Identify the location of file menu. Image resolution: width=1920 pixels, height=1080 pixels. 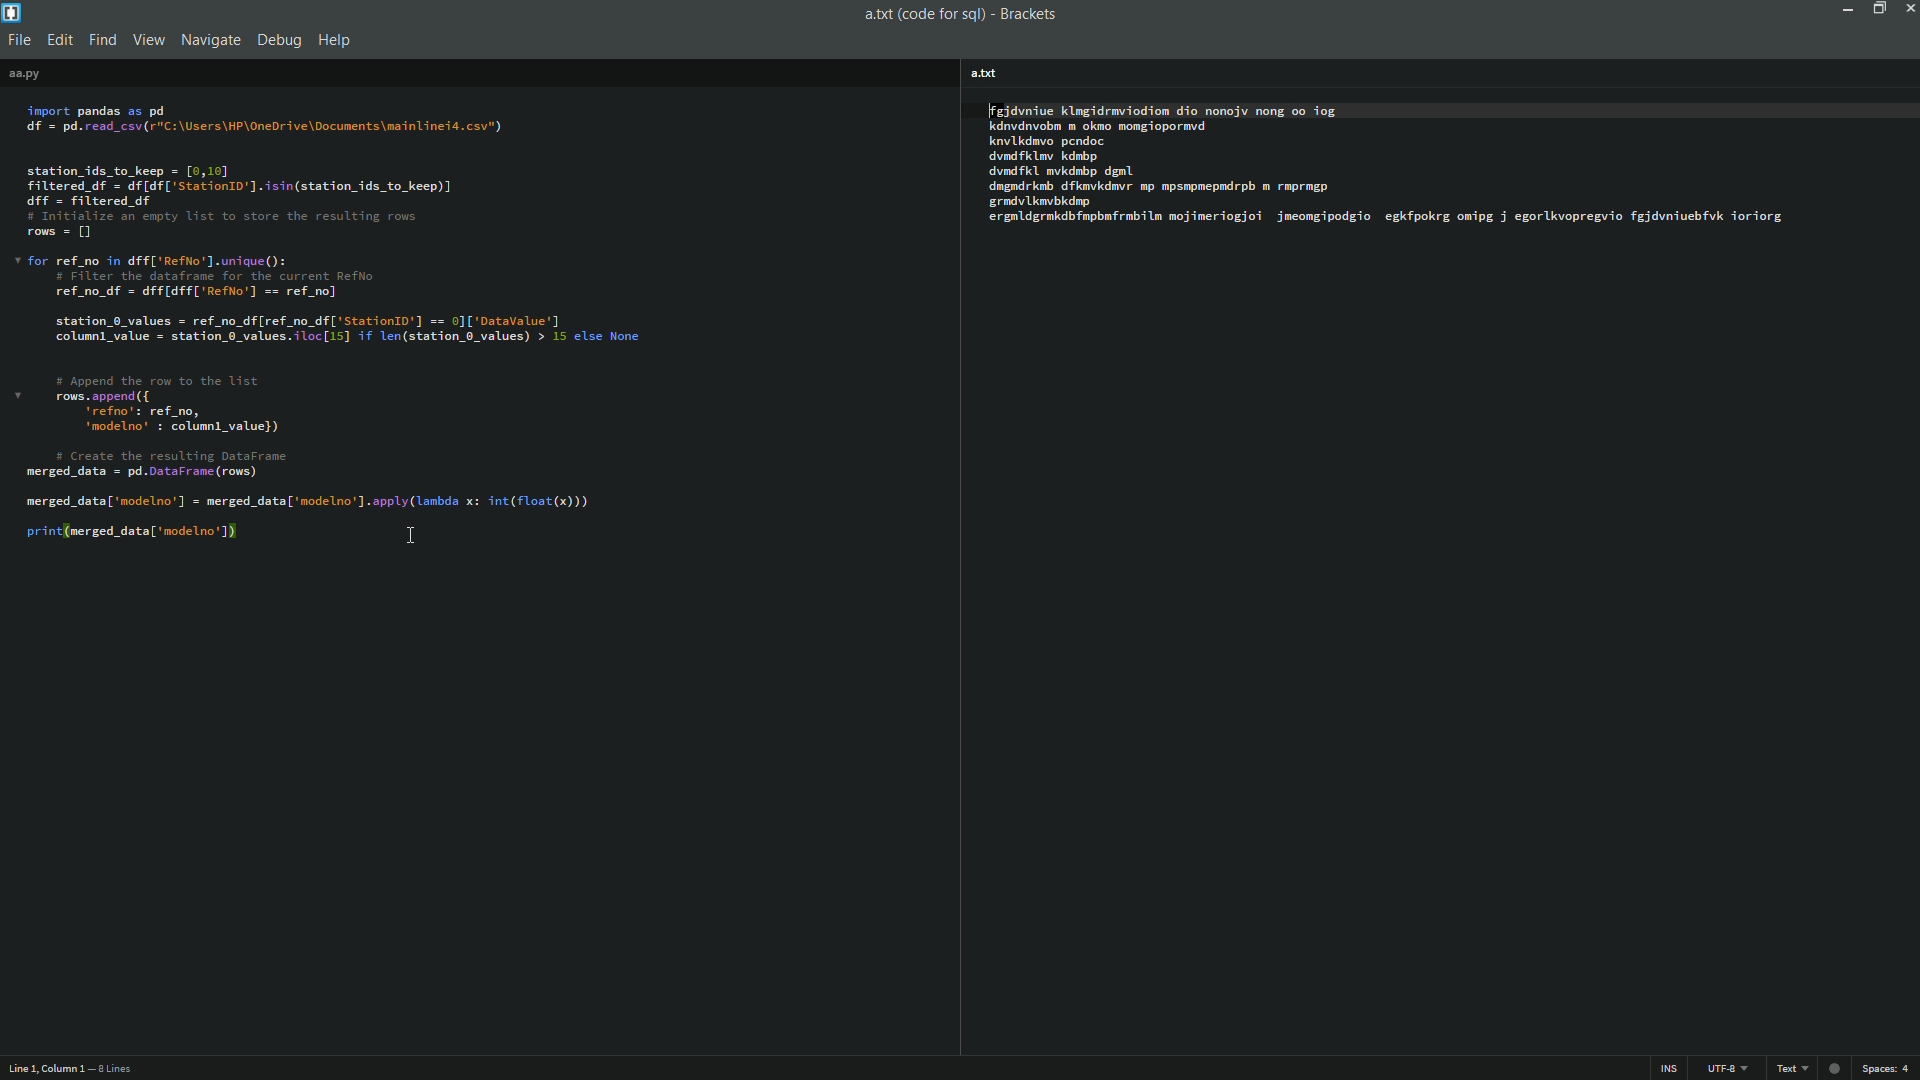
(18, 41).